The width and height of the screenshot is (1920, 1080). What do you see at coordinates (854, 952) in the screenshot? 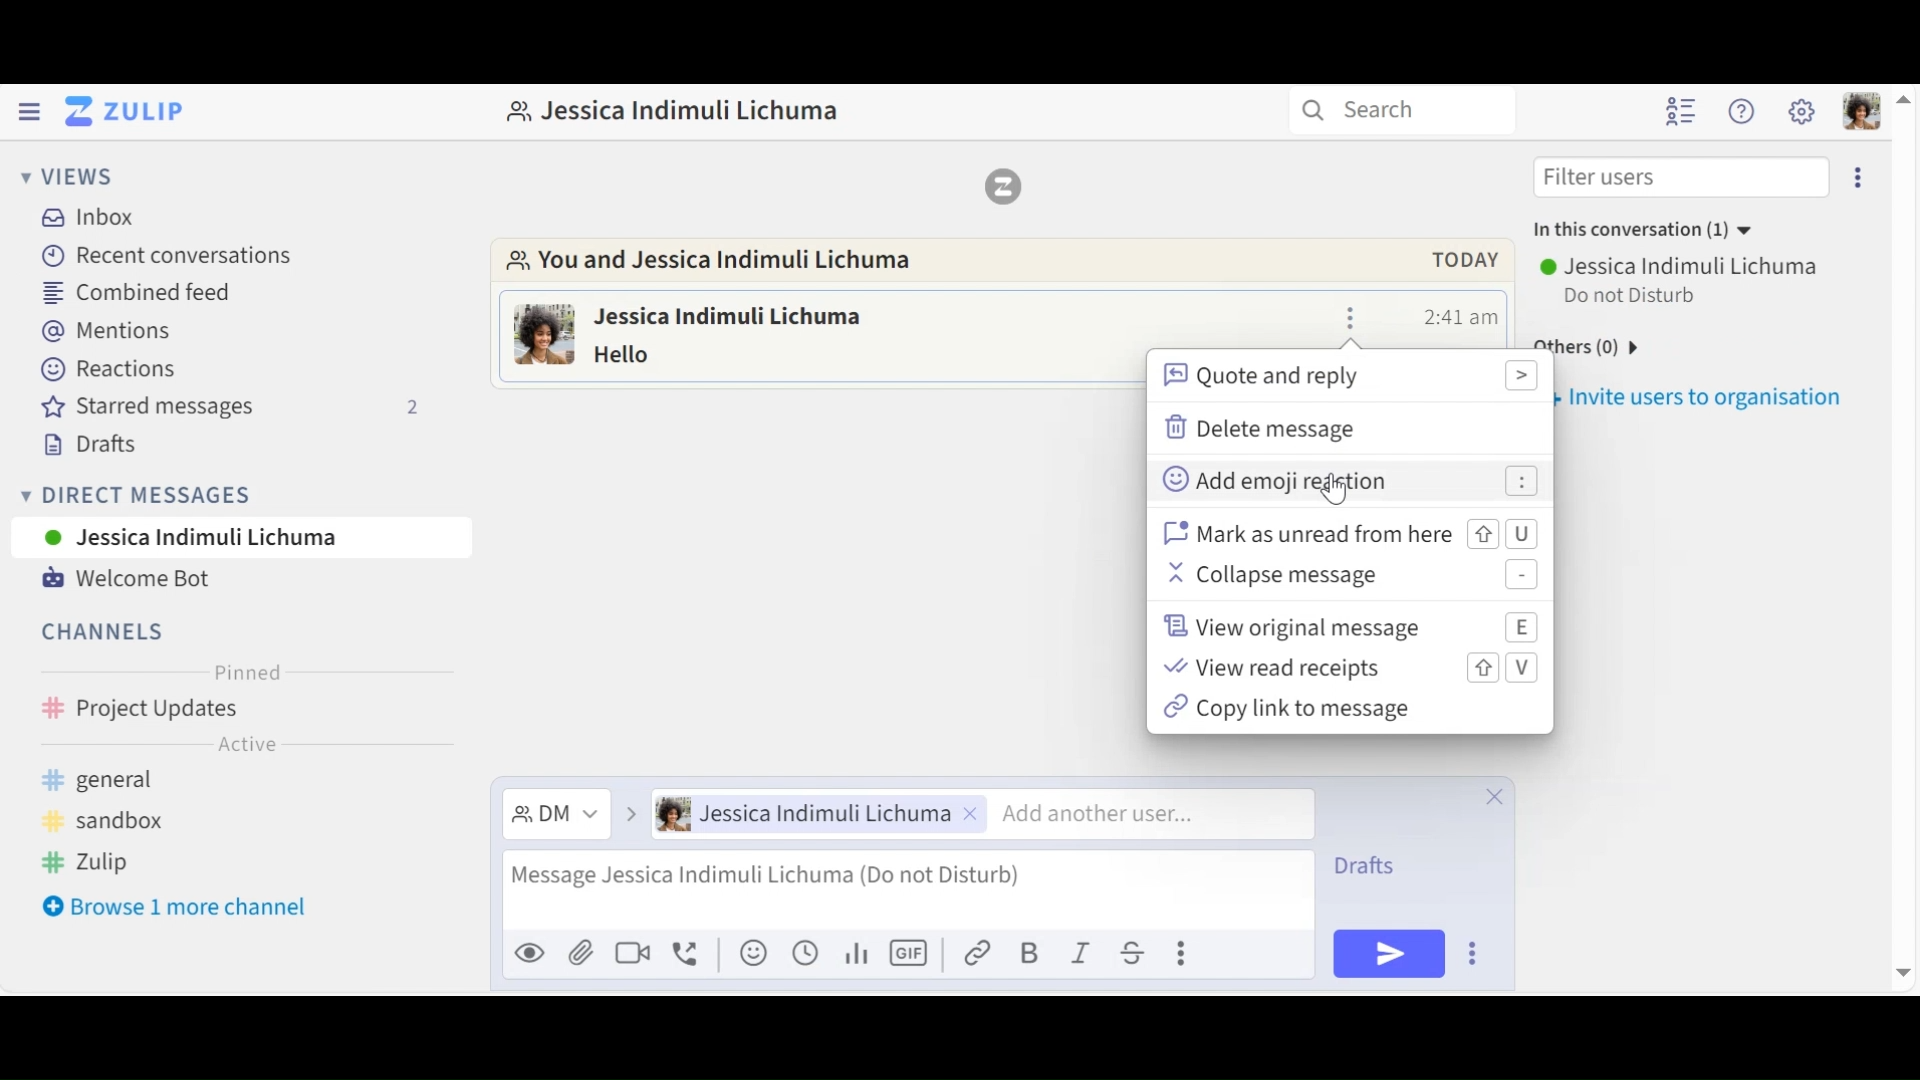
I see `Add Polls` at bounding box center [854, 952].